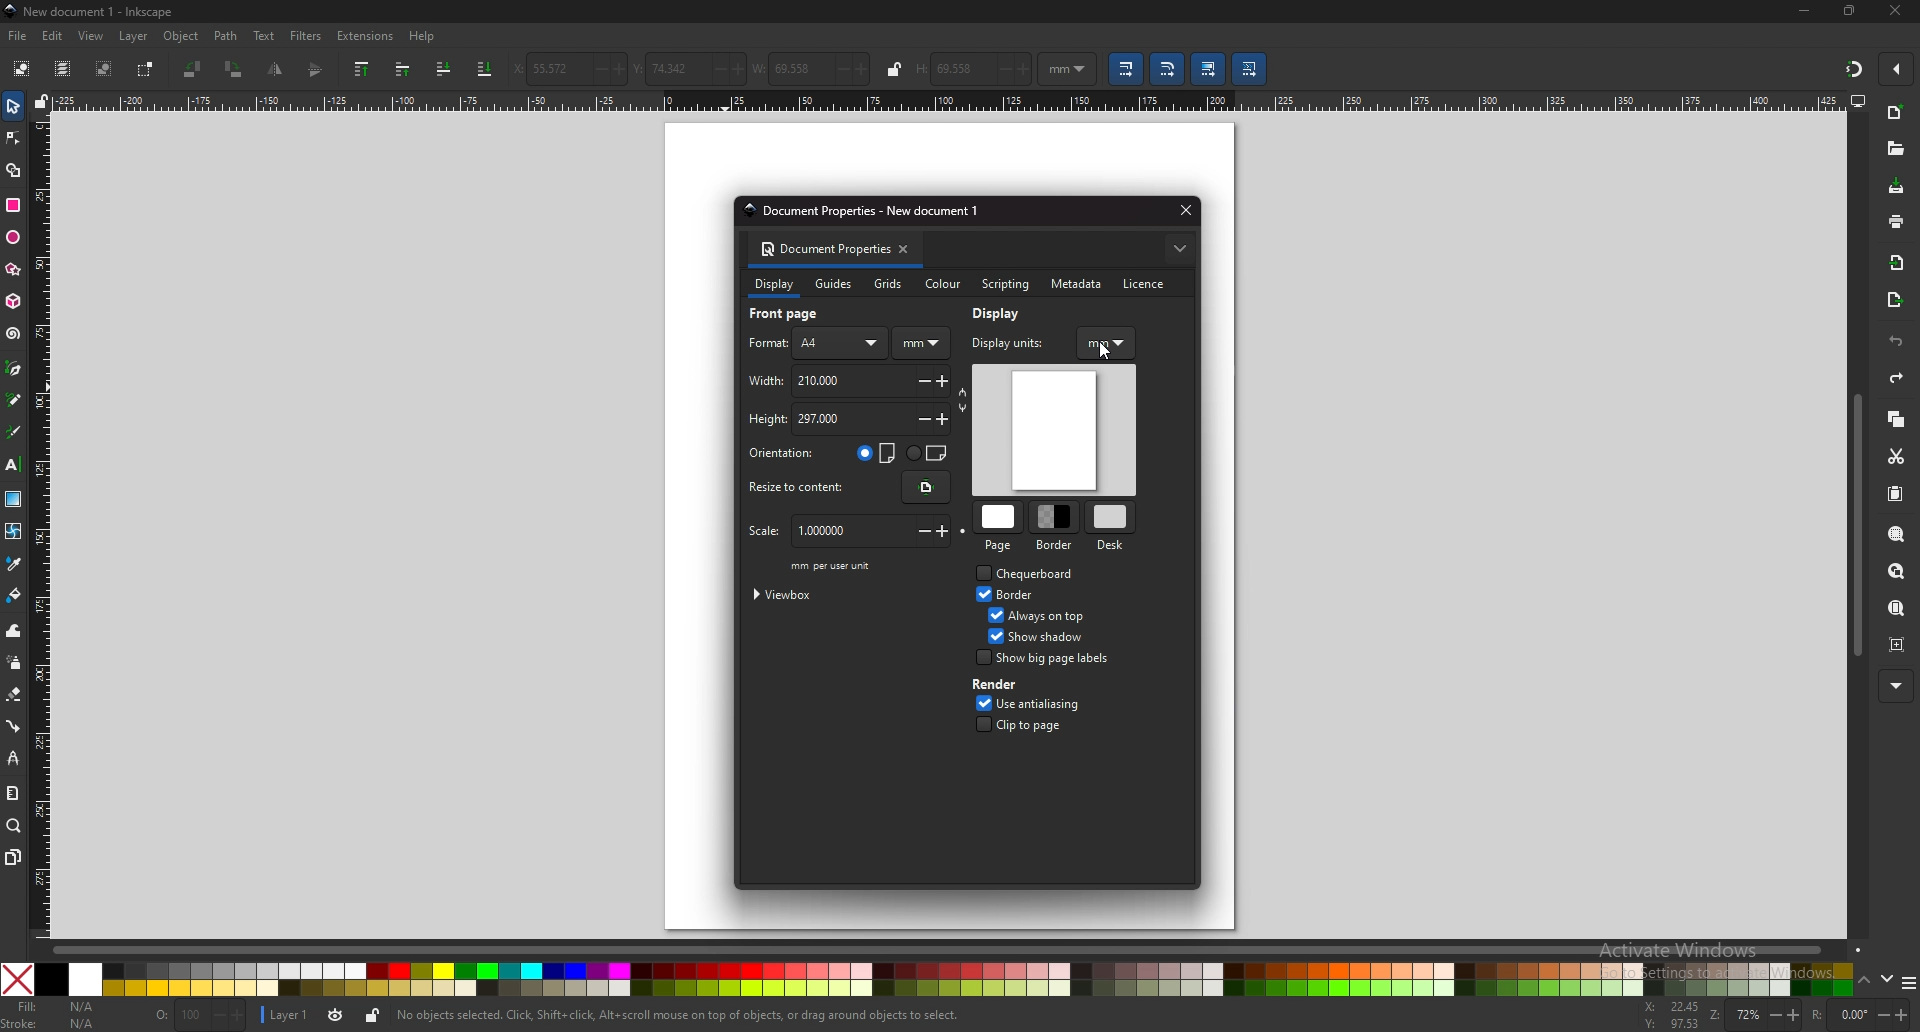  Describe the element at coordinates (1896, 186) in the screenshot. I see `save` at that location.